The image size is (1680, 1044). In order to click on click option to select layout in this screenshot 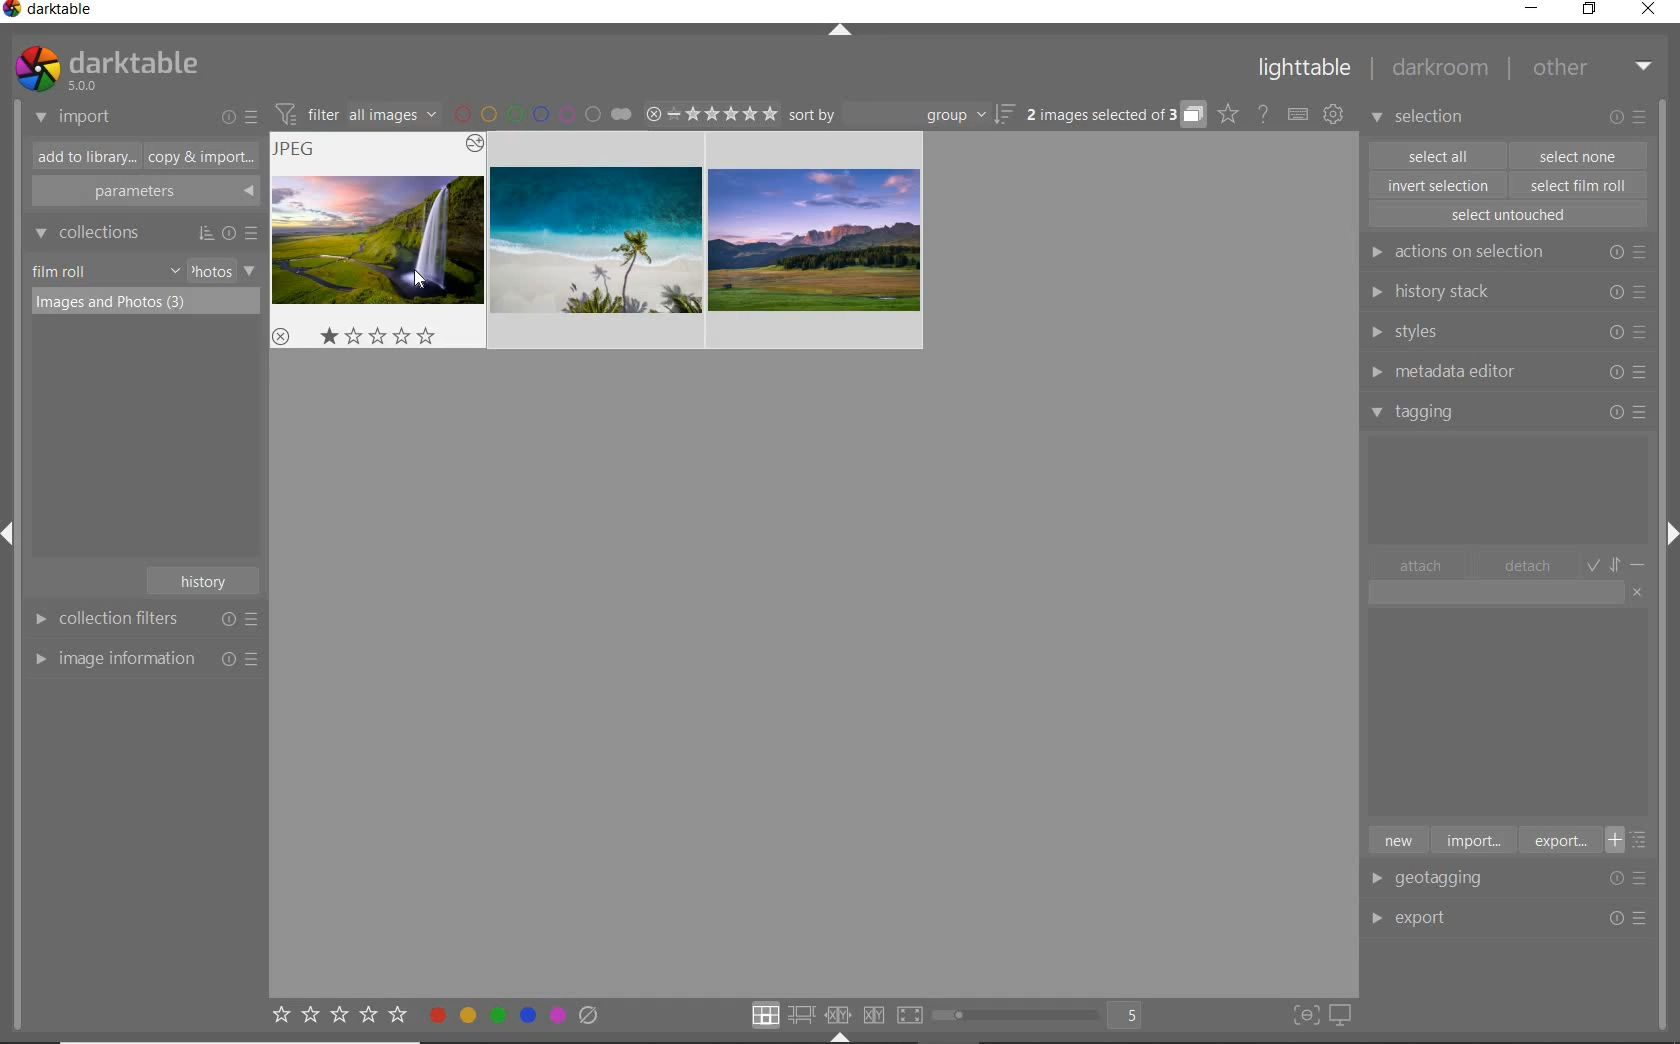, I will do `click(833, 1015)`.